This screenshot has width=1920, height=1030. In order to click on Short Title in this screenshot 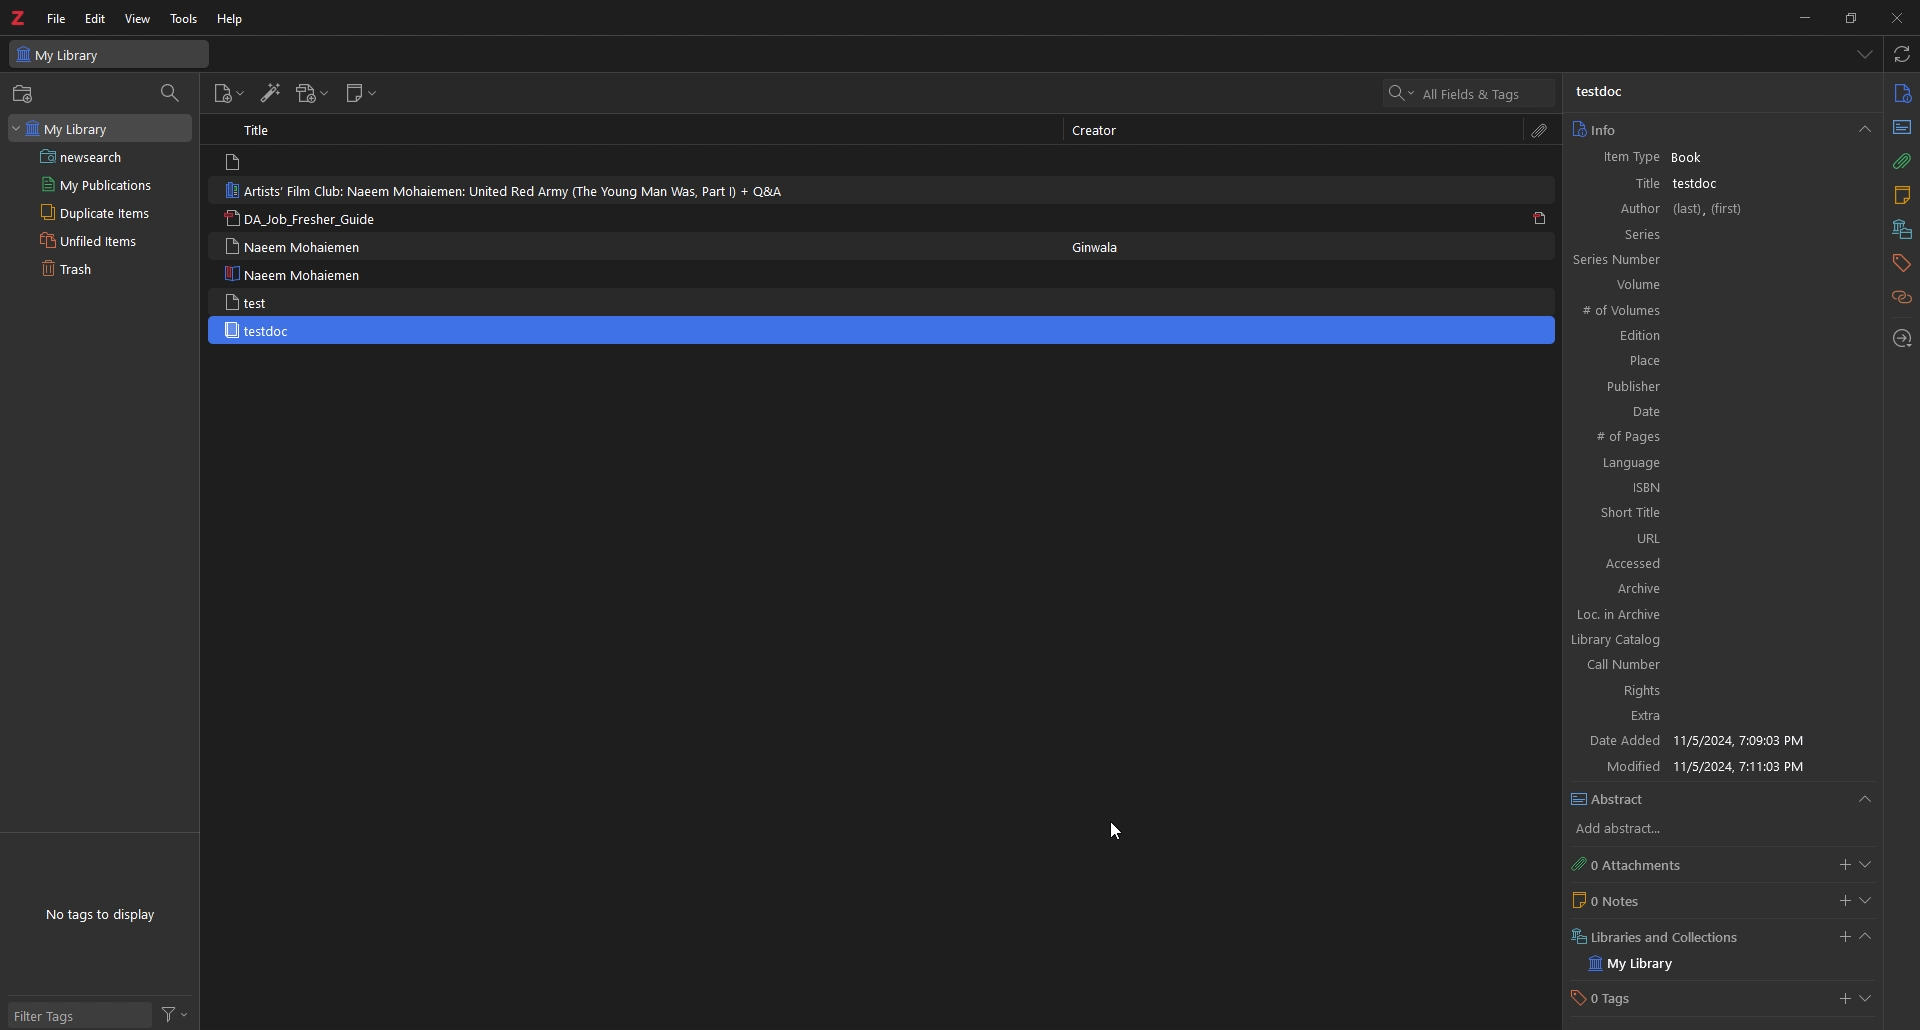, I will do `click(1718, 513)`.